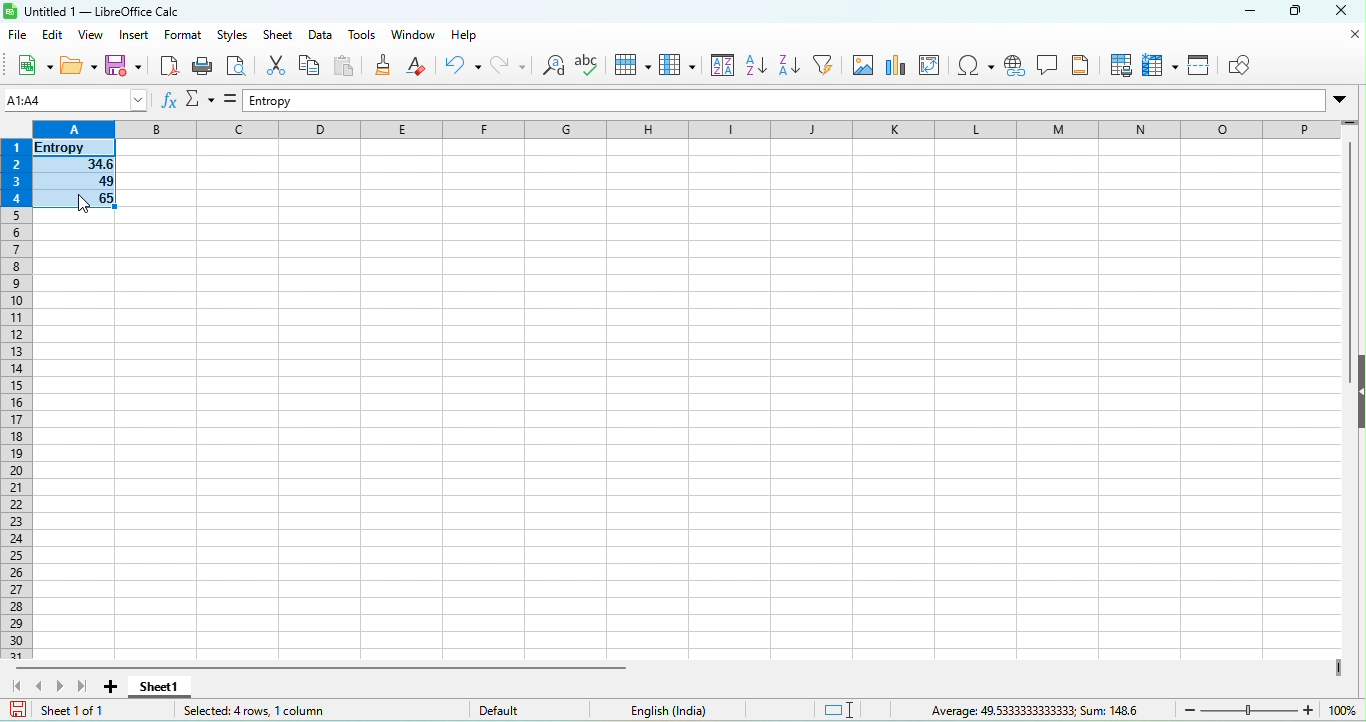 This screenshot has height=722, width=1366. Describe the element at coordinates (272, 68) in the screenshot. I see `cut` at that location.